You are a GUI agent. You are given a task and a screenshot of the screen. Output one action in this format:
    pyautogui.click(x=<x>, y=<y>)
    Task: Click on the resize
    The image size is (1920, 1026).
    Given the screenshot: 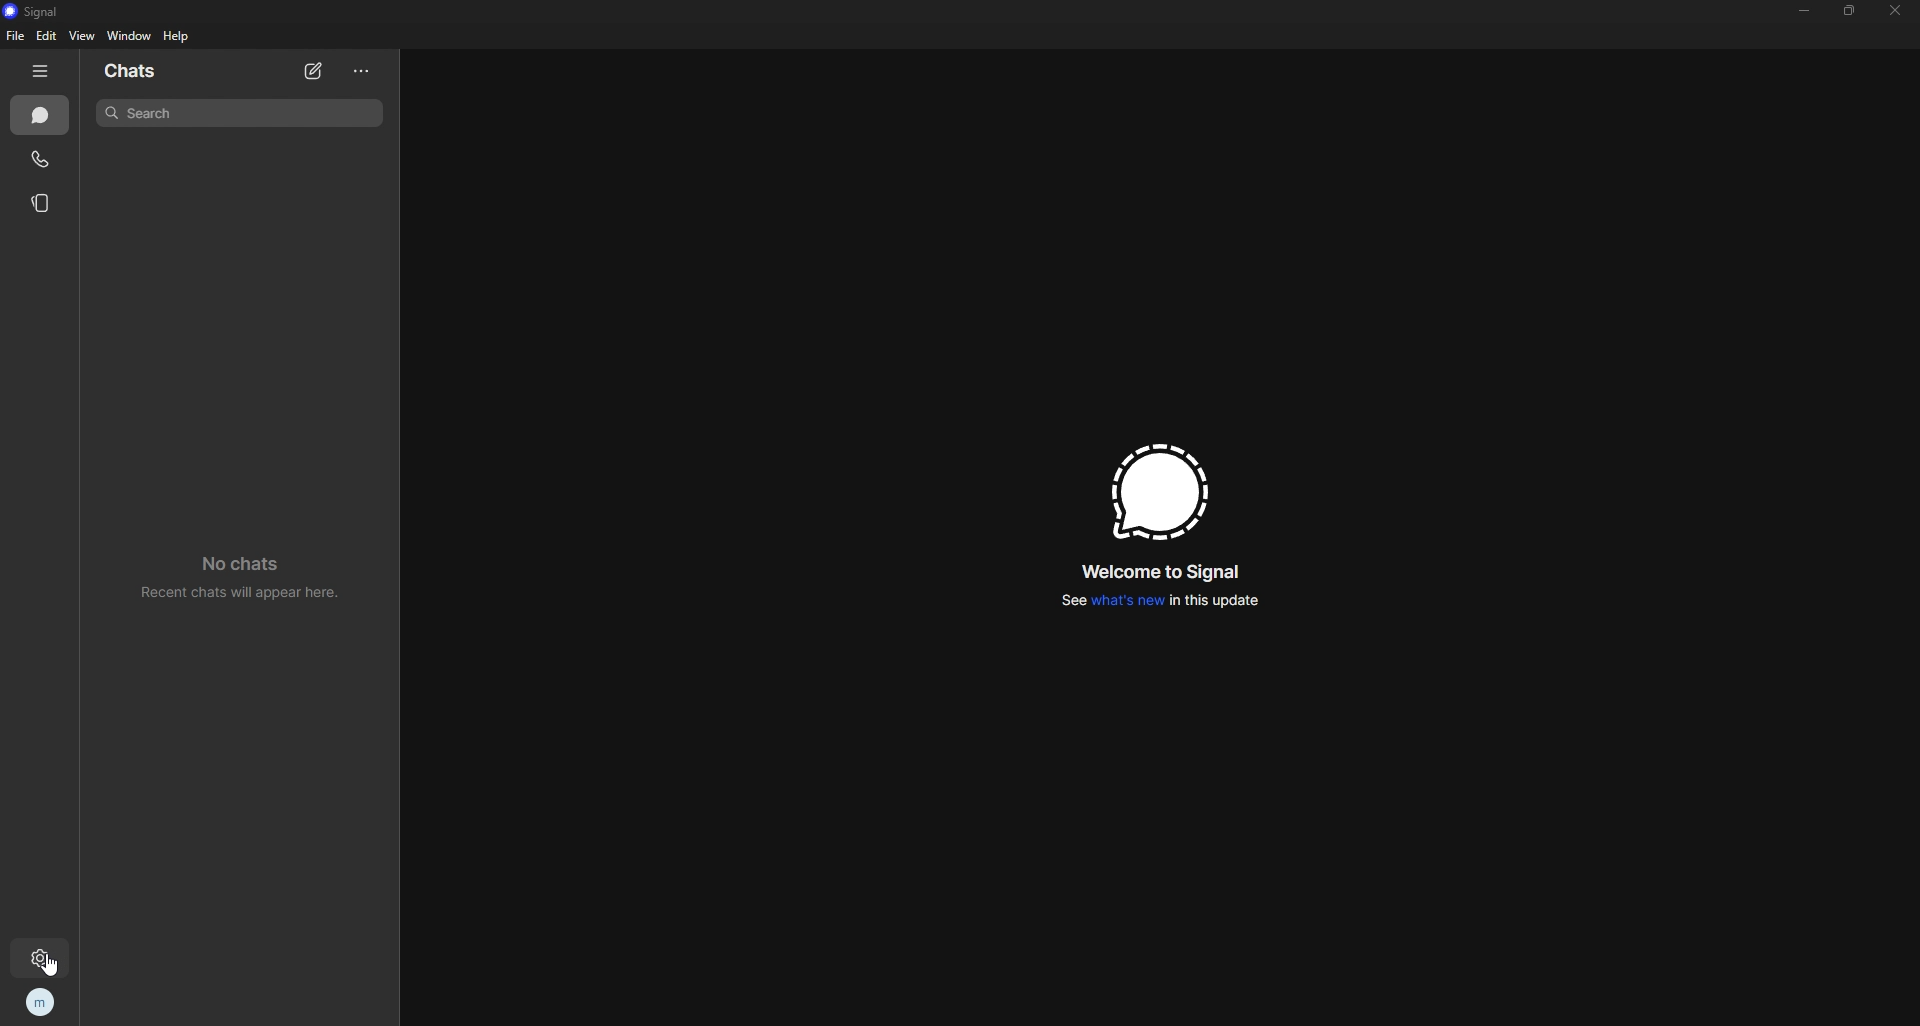 What is the action you would take?
    pyautogui.click(x=1851, y=10)
    